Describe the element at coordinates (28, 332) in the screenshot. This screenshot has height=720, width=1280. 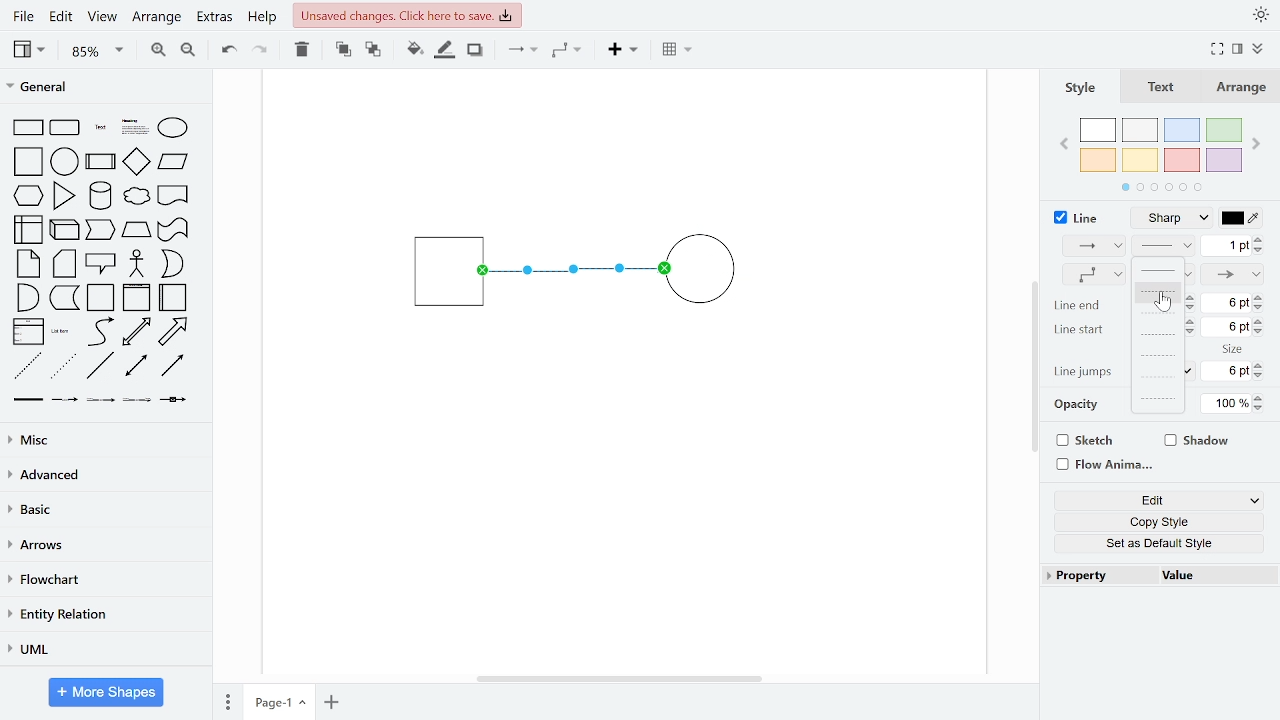
I see `list` at that location.